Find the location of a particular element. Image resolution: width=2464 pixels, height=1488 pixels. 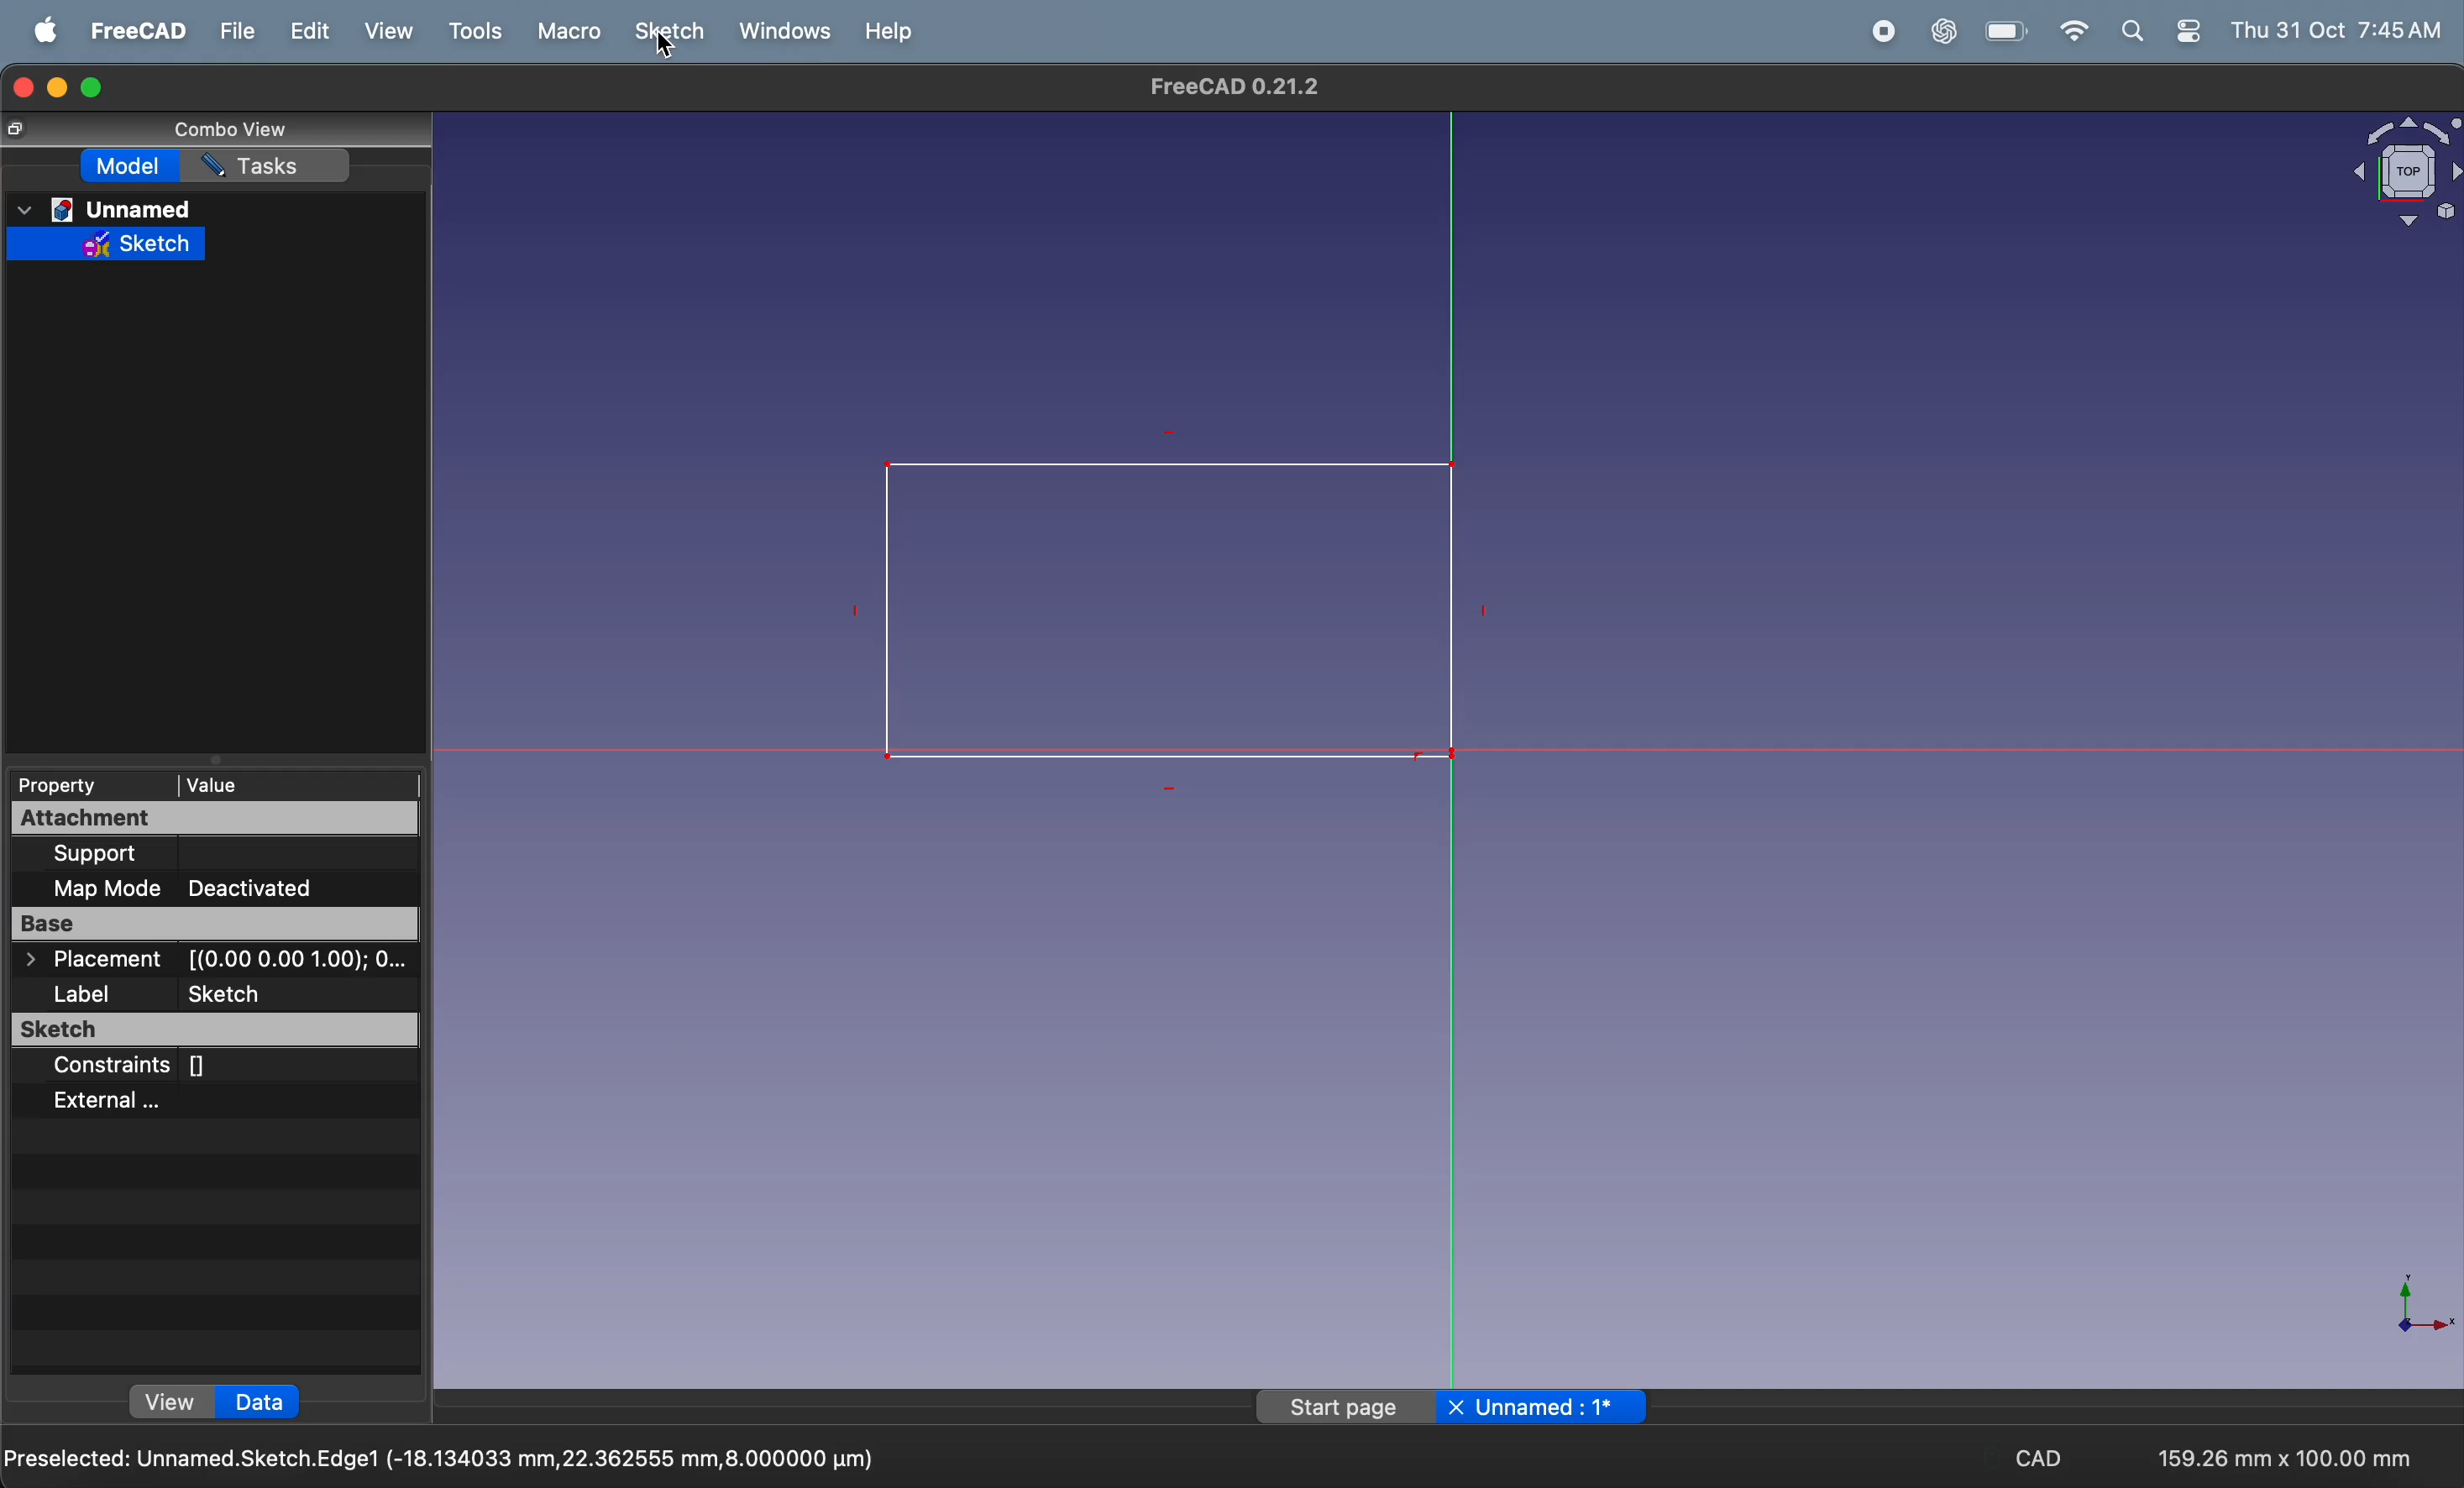

view data is located at coordinates (218, 1401).